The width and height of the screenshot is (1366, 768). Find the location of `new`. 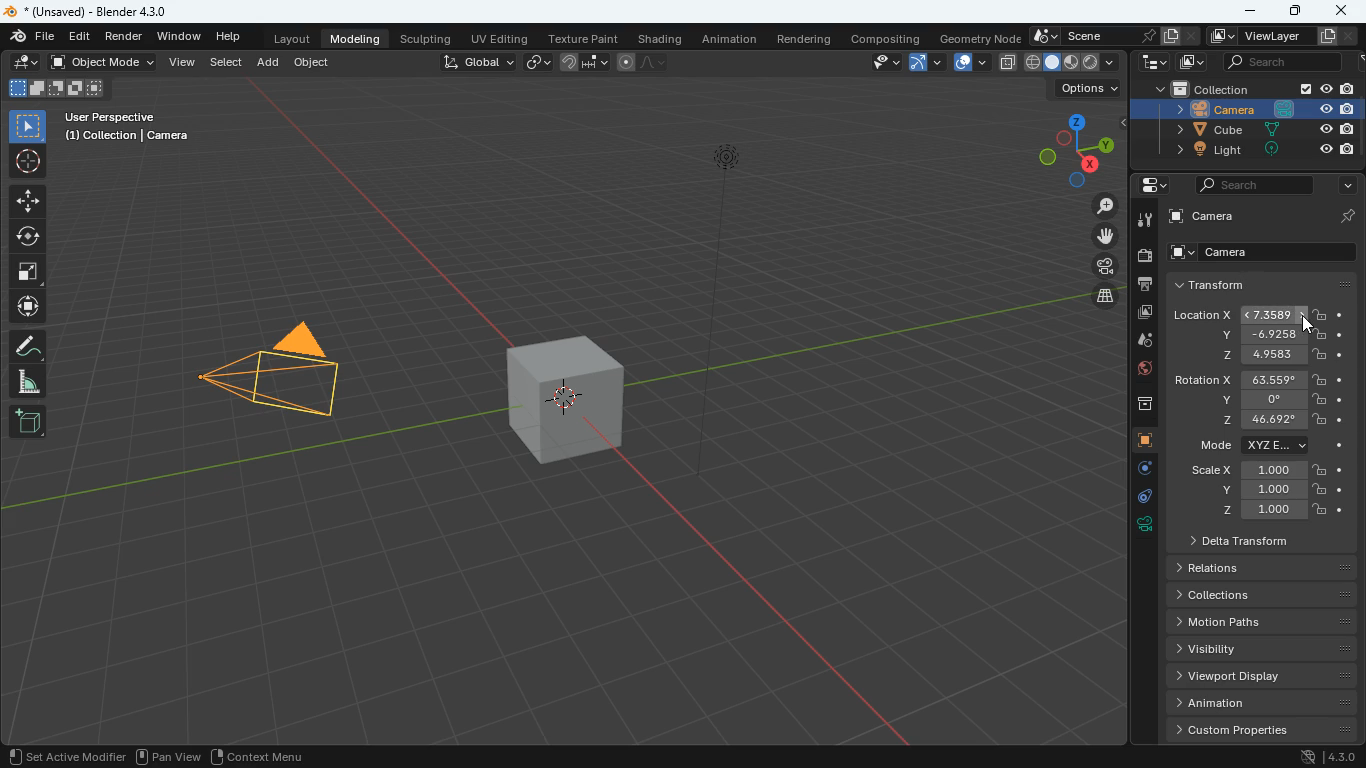

new is located at coordinates (28, 419).